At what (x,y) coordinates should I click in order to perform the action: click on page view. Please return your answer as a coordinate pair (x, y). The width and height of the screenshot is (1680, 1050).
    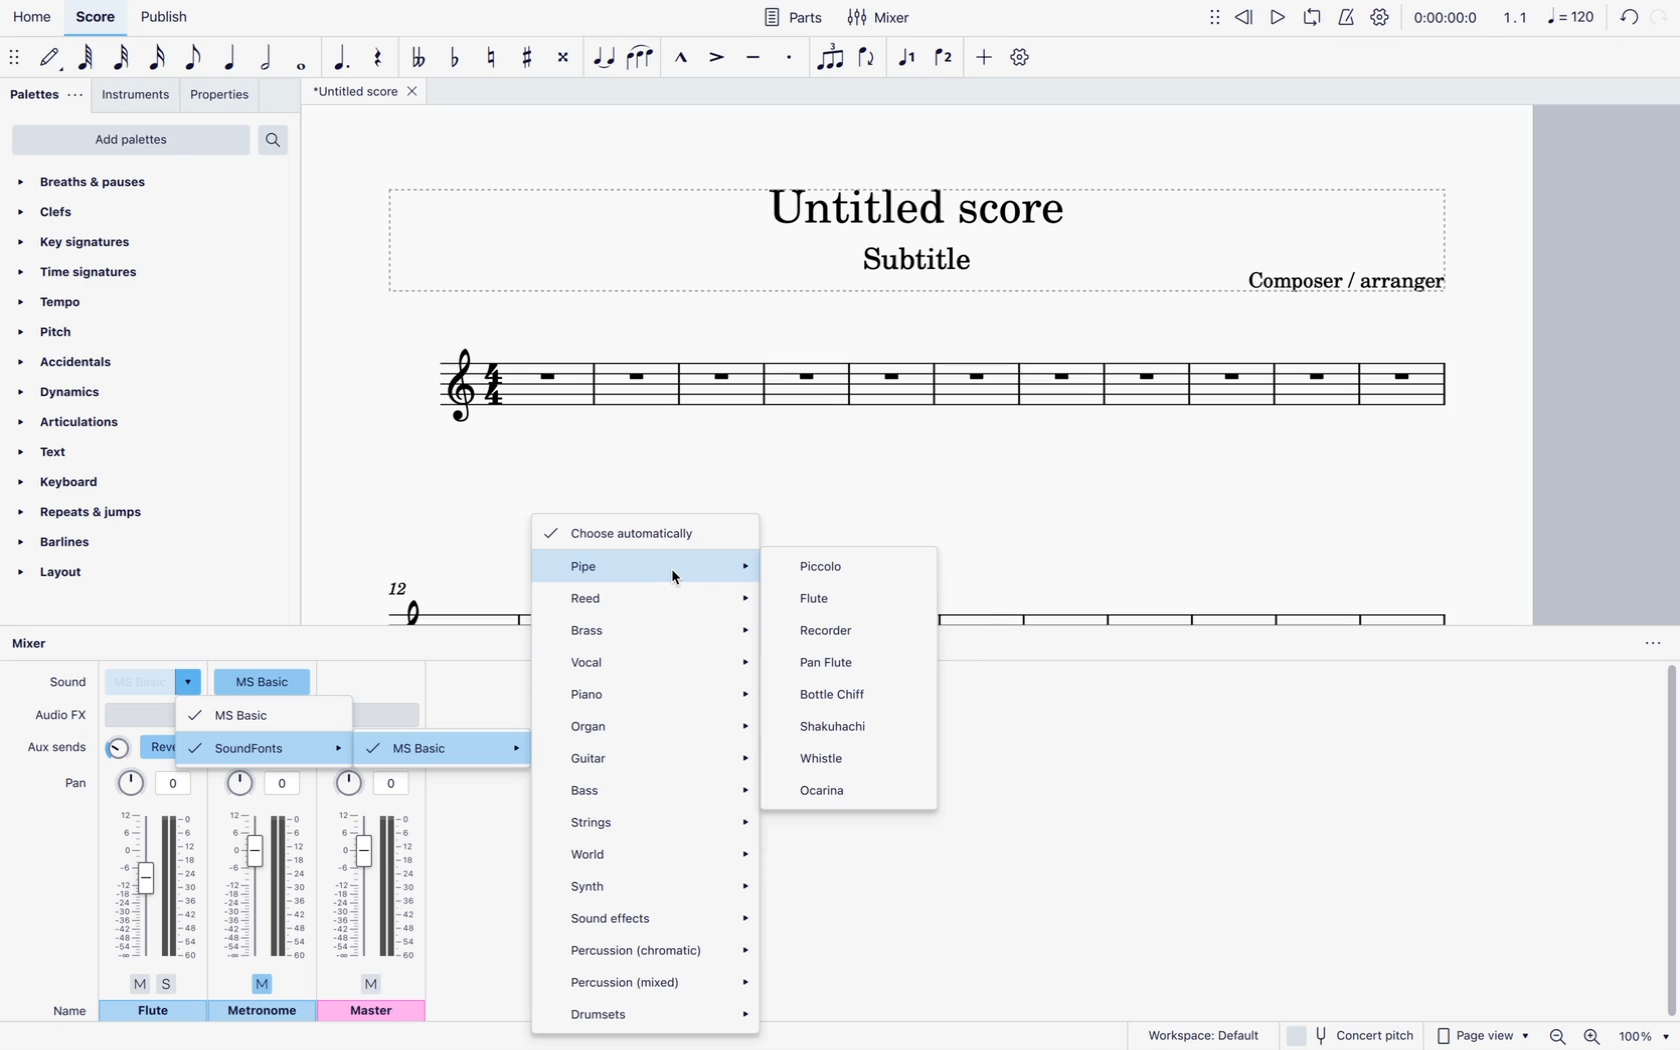
    Looking at the image, I should click on (1482, 1032).